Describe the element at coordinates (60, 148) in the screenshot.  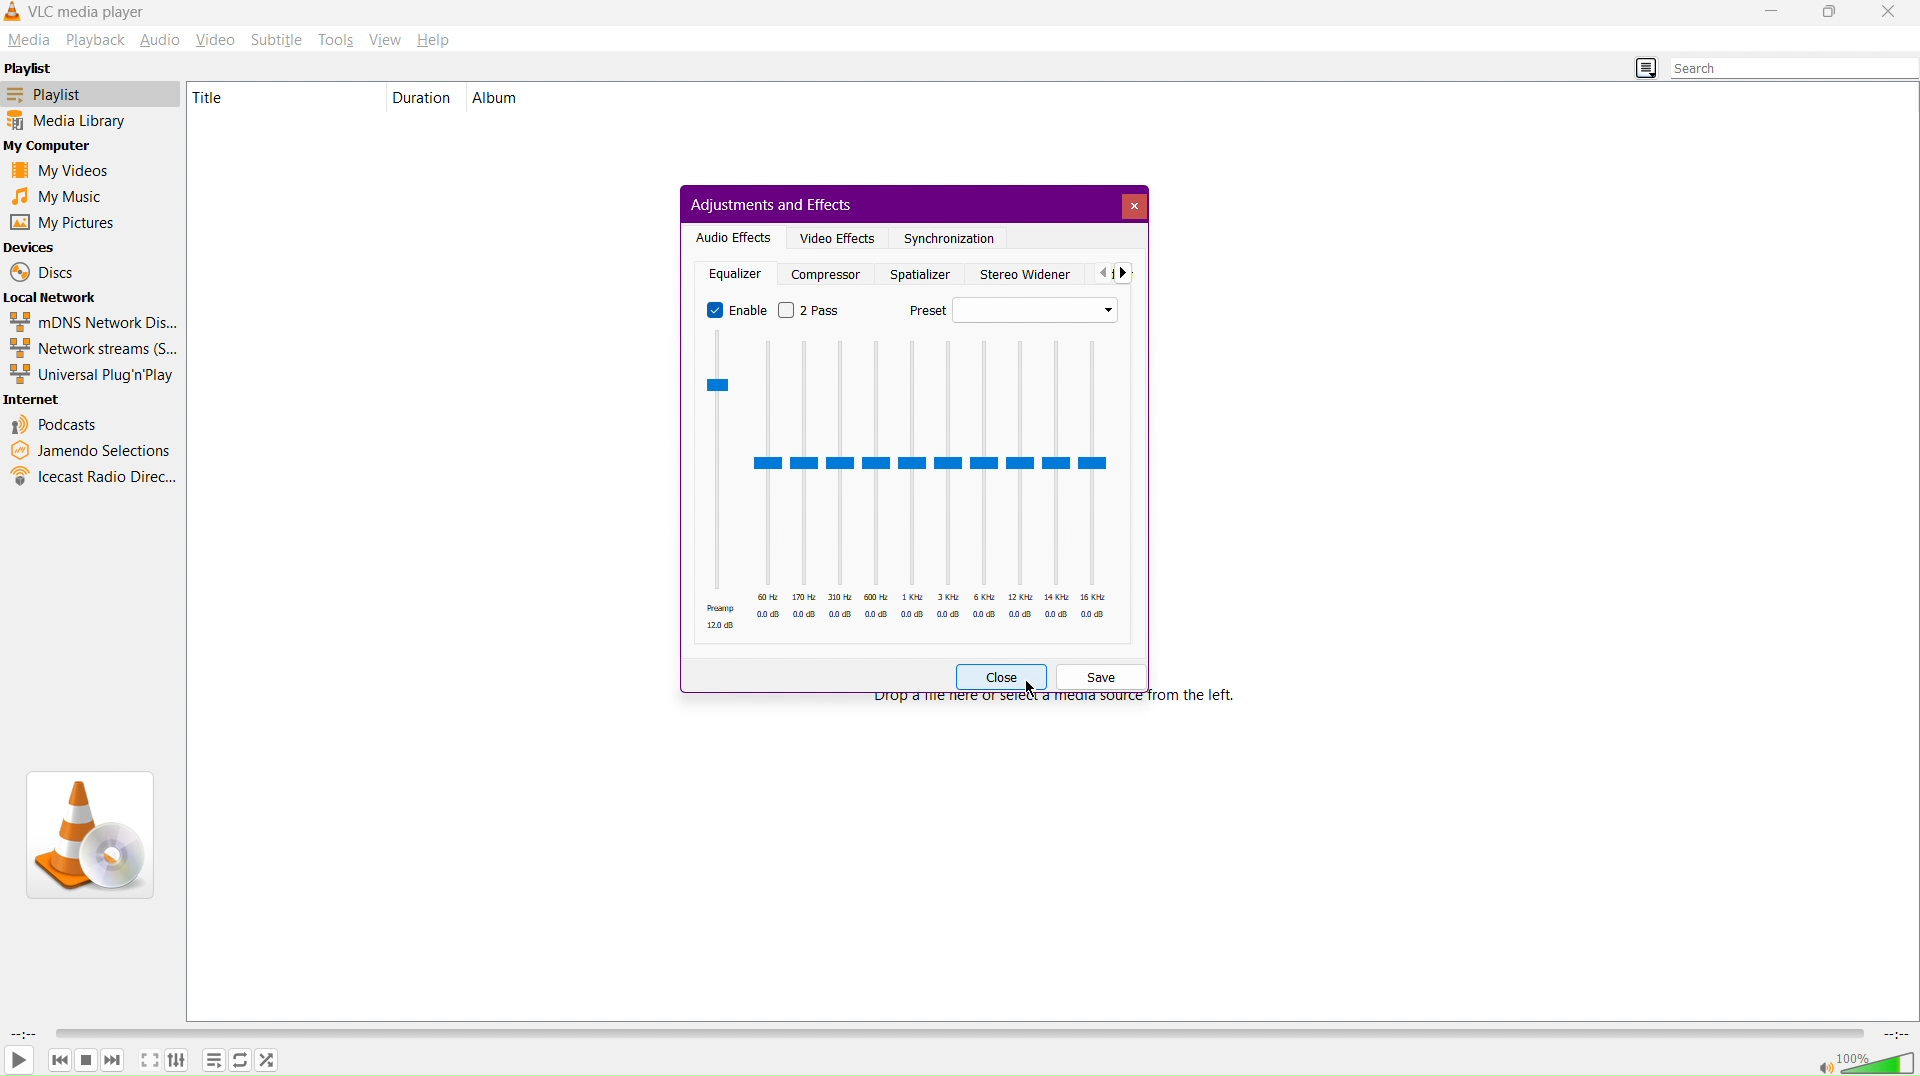
I see `My Computer` at that location.